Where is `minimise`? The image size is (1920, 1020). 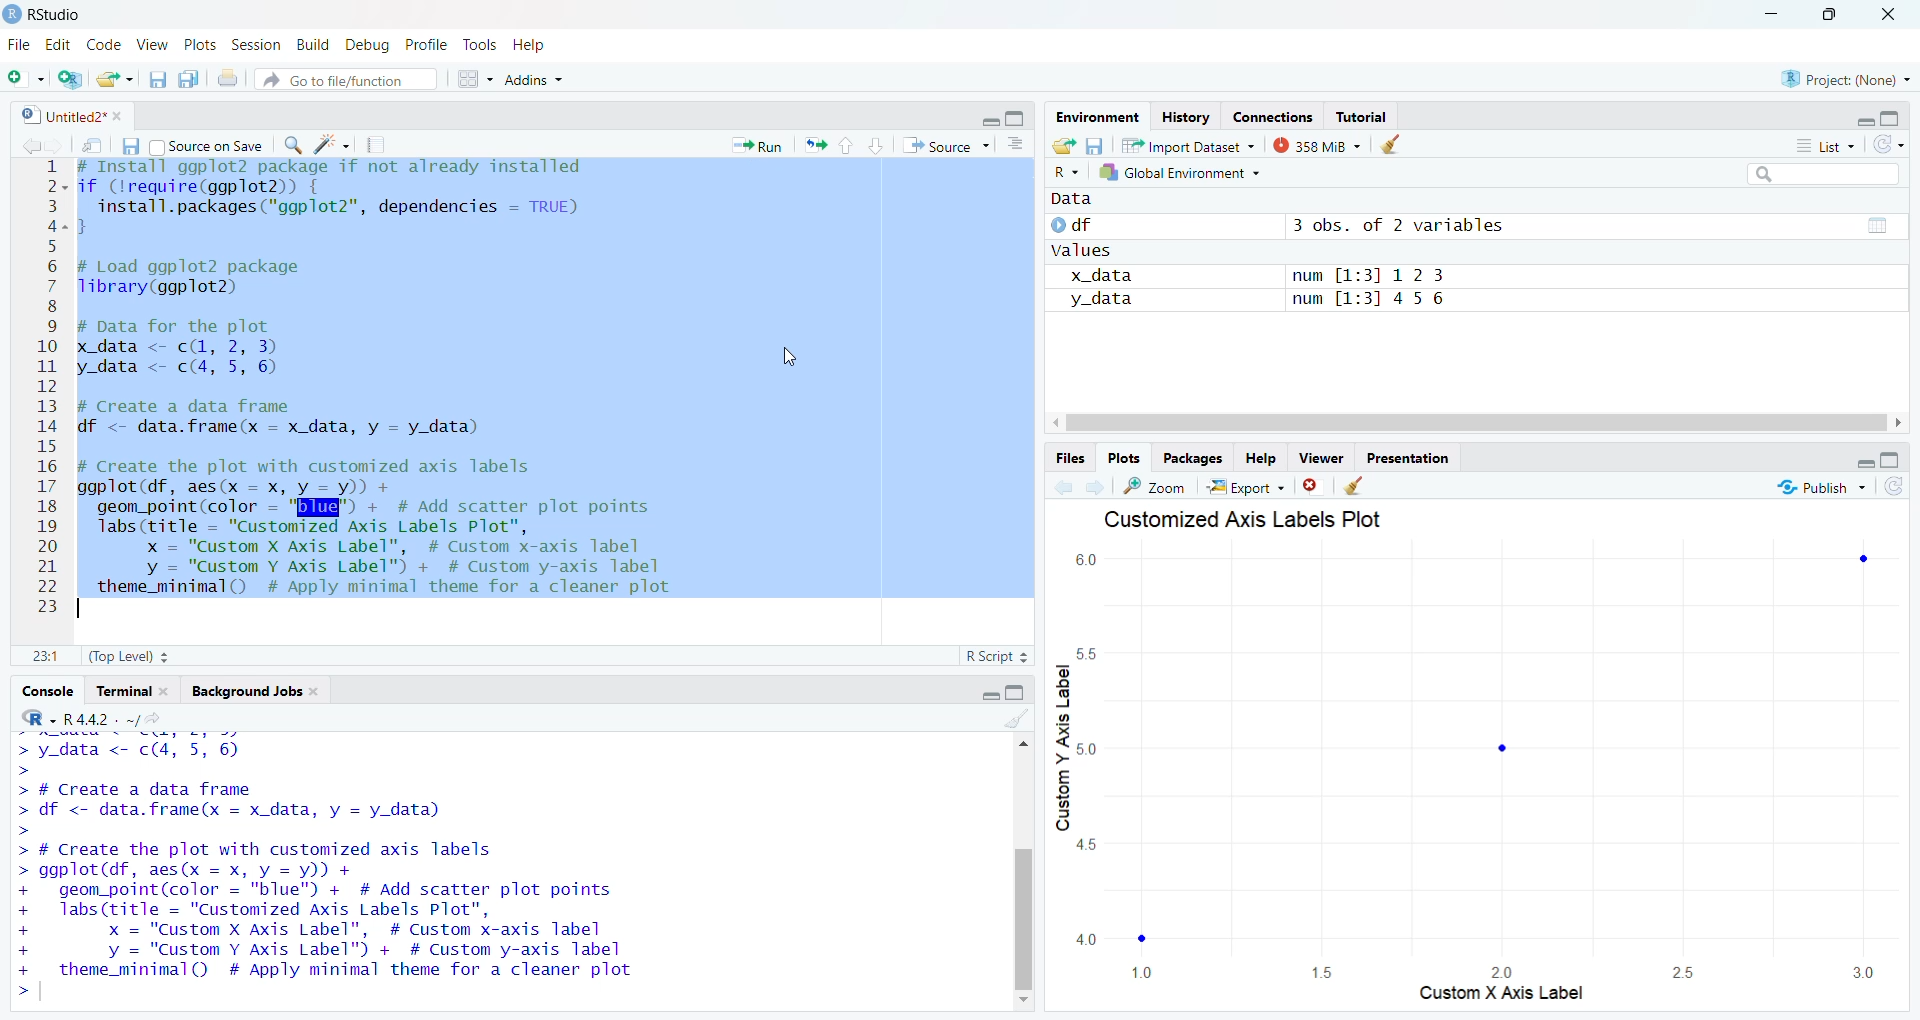 minimise is located at coordinates (1767, 11).